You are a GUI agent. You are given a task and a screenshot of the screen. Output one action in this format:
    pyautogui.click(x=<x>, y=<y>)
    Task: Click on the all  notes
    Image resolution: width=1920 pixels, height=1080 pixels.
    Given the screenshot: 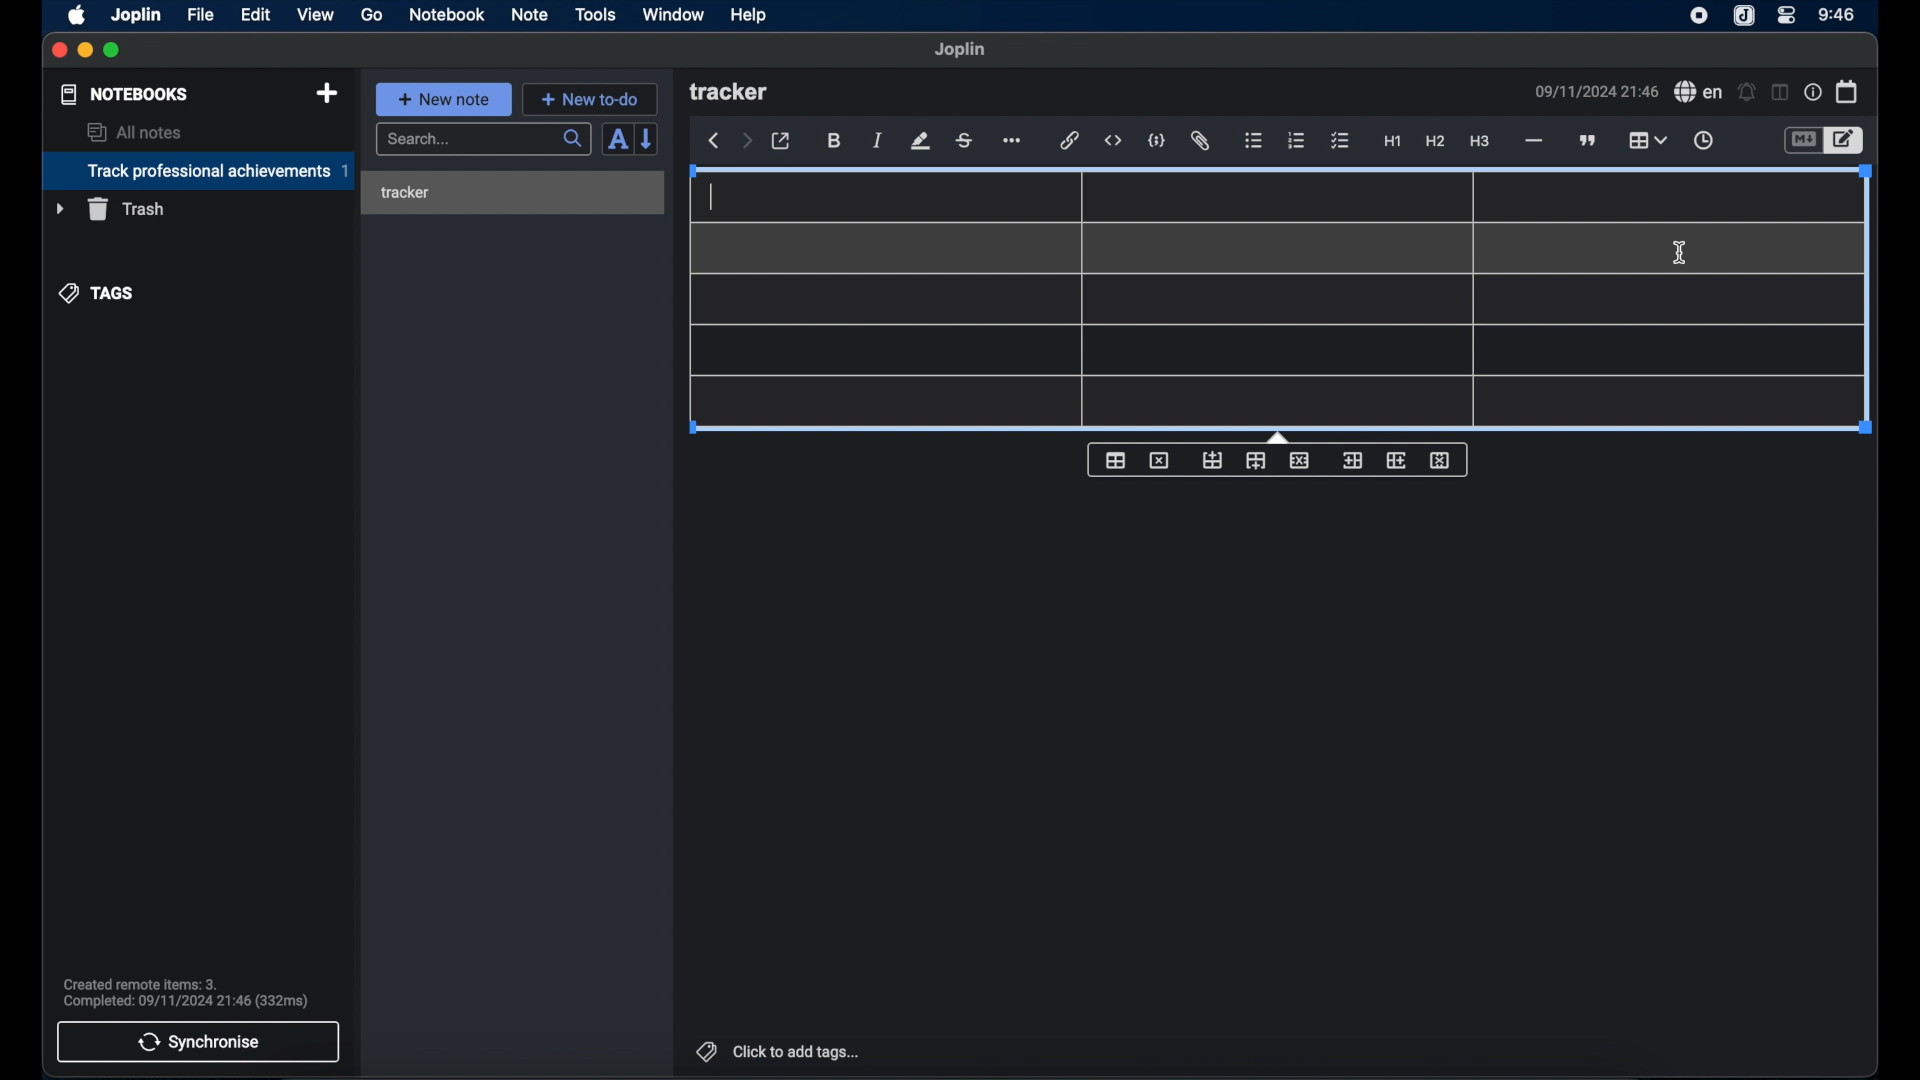 What is the action you would take?
    pyautogui.click(x=134, y=132)
    